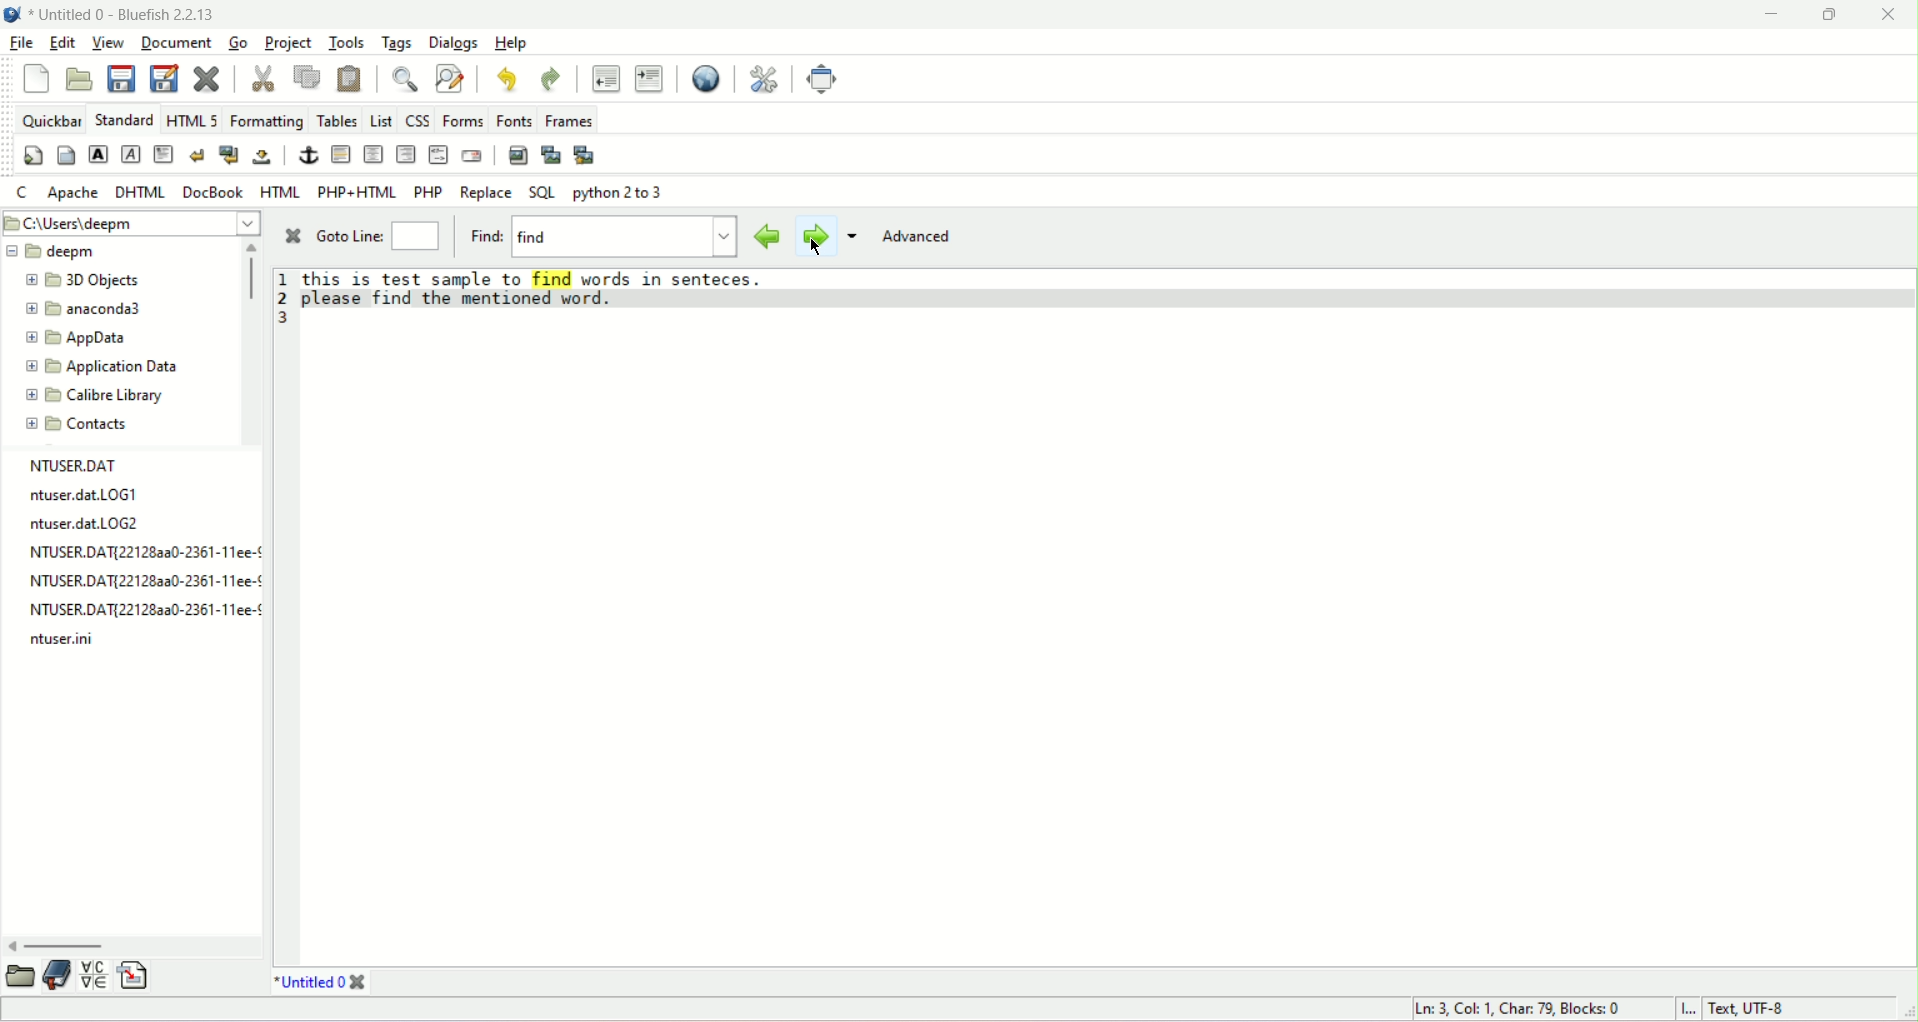 The image size is (1918, 1022). Describe the element at coordinates (98, 153) in the screenshot. I see `strong` at that location.